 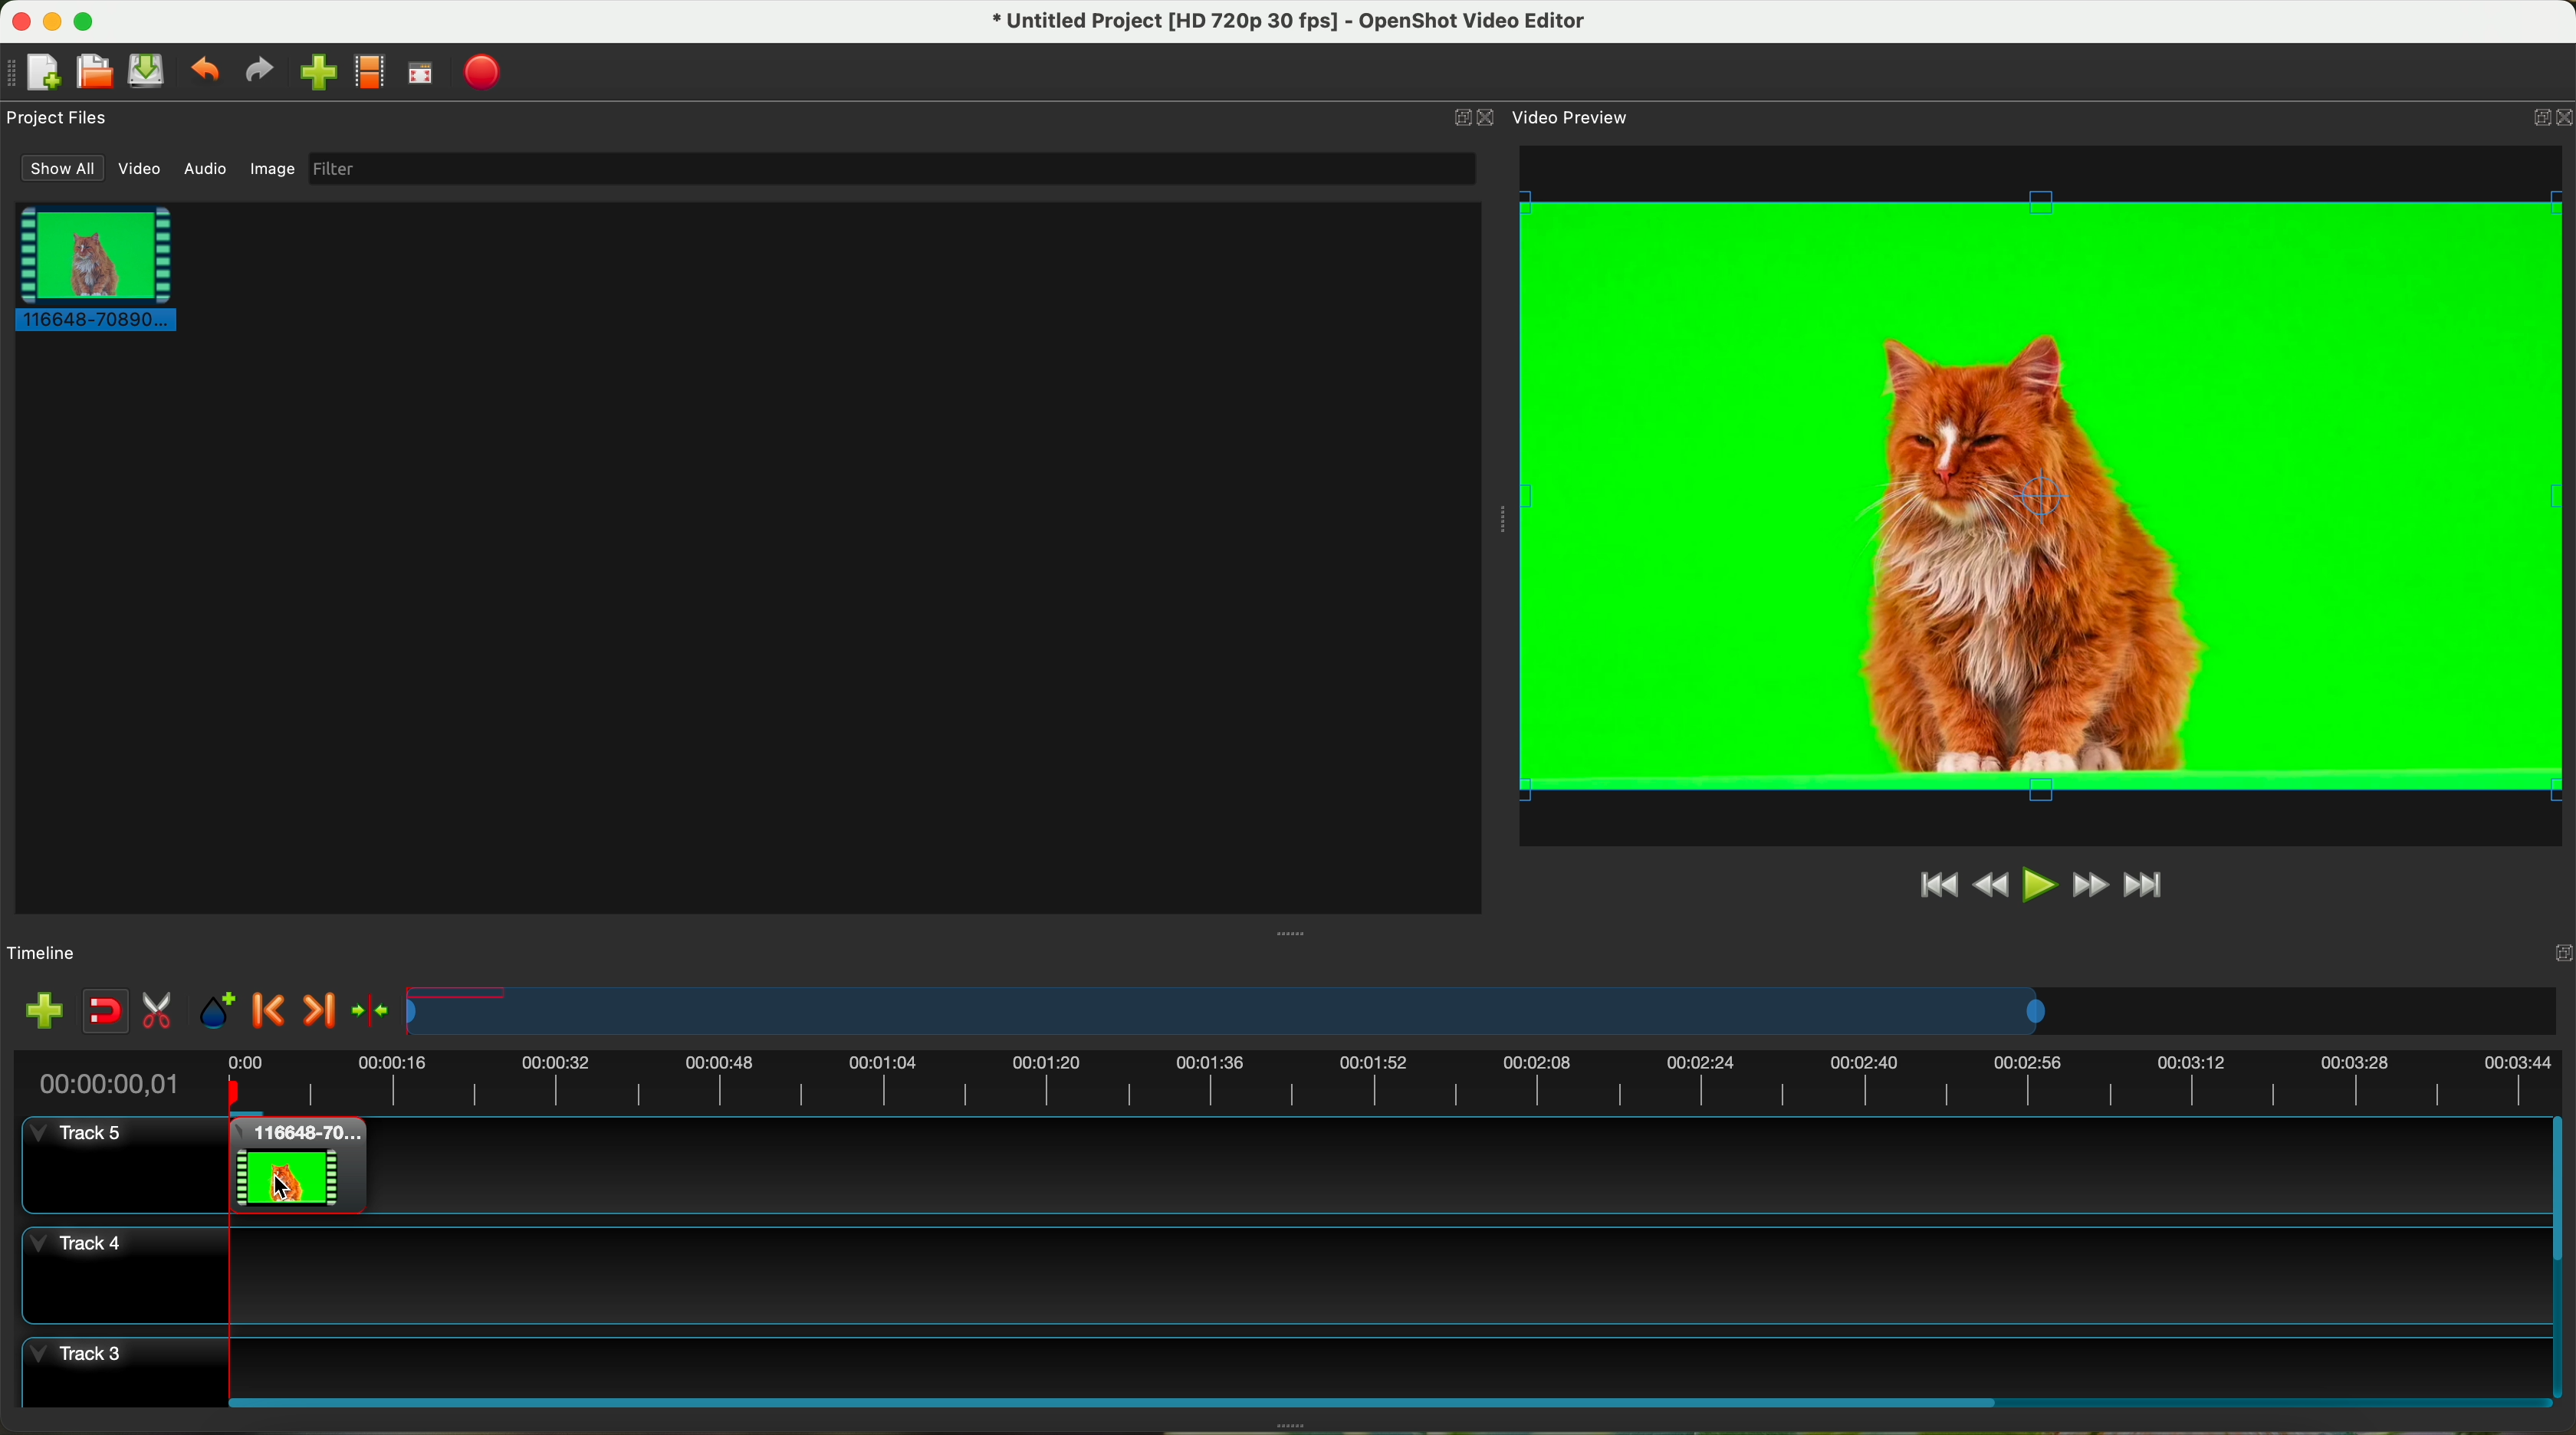 What do you see at coordinates (1484, 1011) in the screenshot?
I see `timeline` at bounding box center [1484, 1011].